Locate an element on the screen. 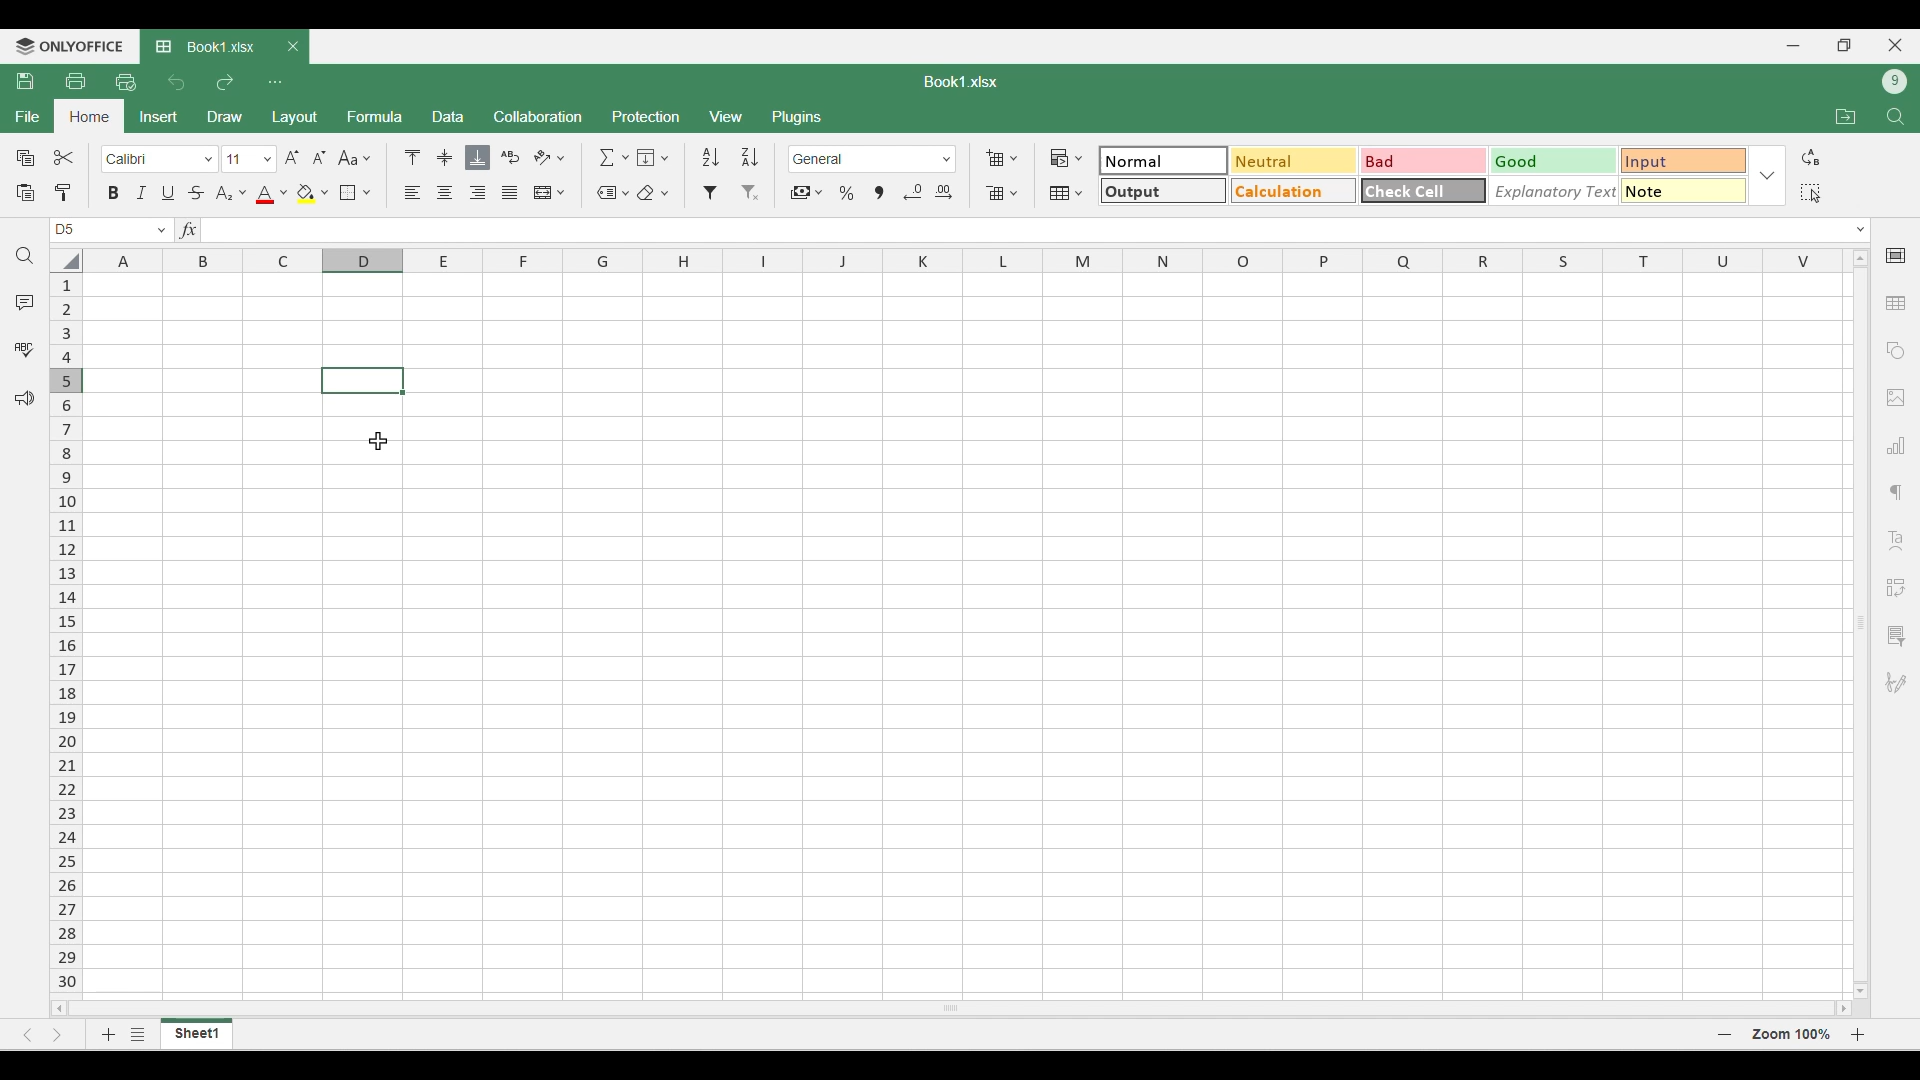  File menu is located at coordinates (27, 116).